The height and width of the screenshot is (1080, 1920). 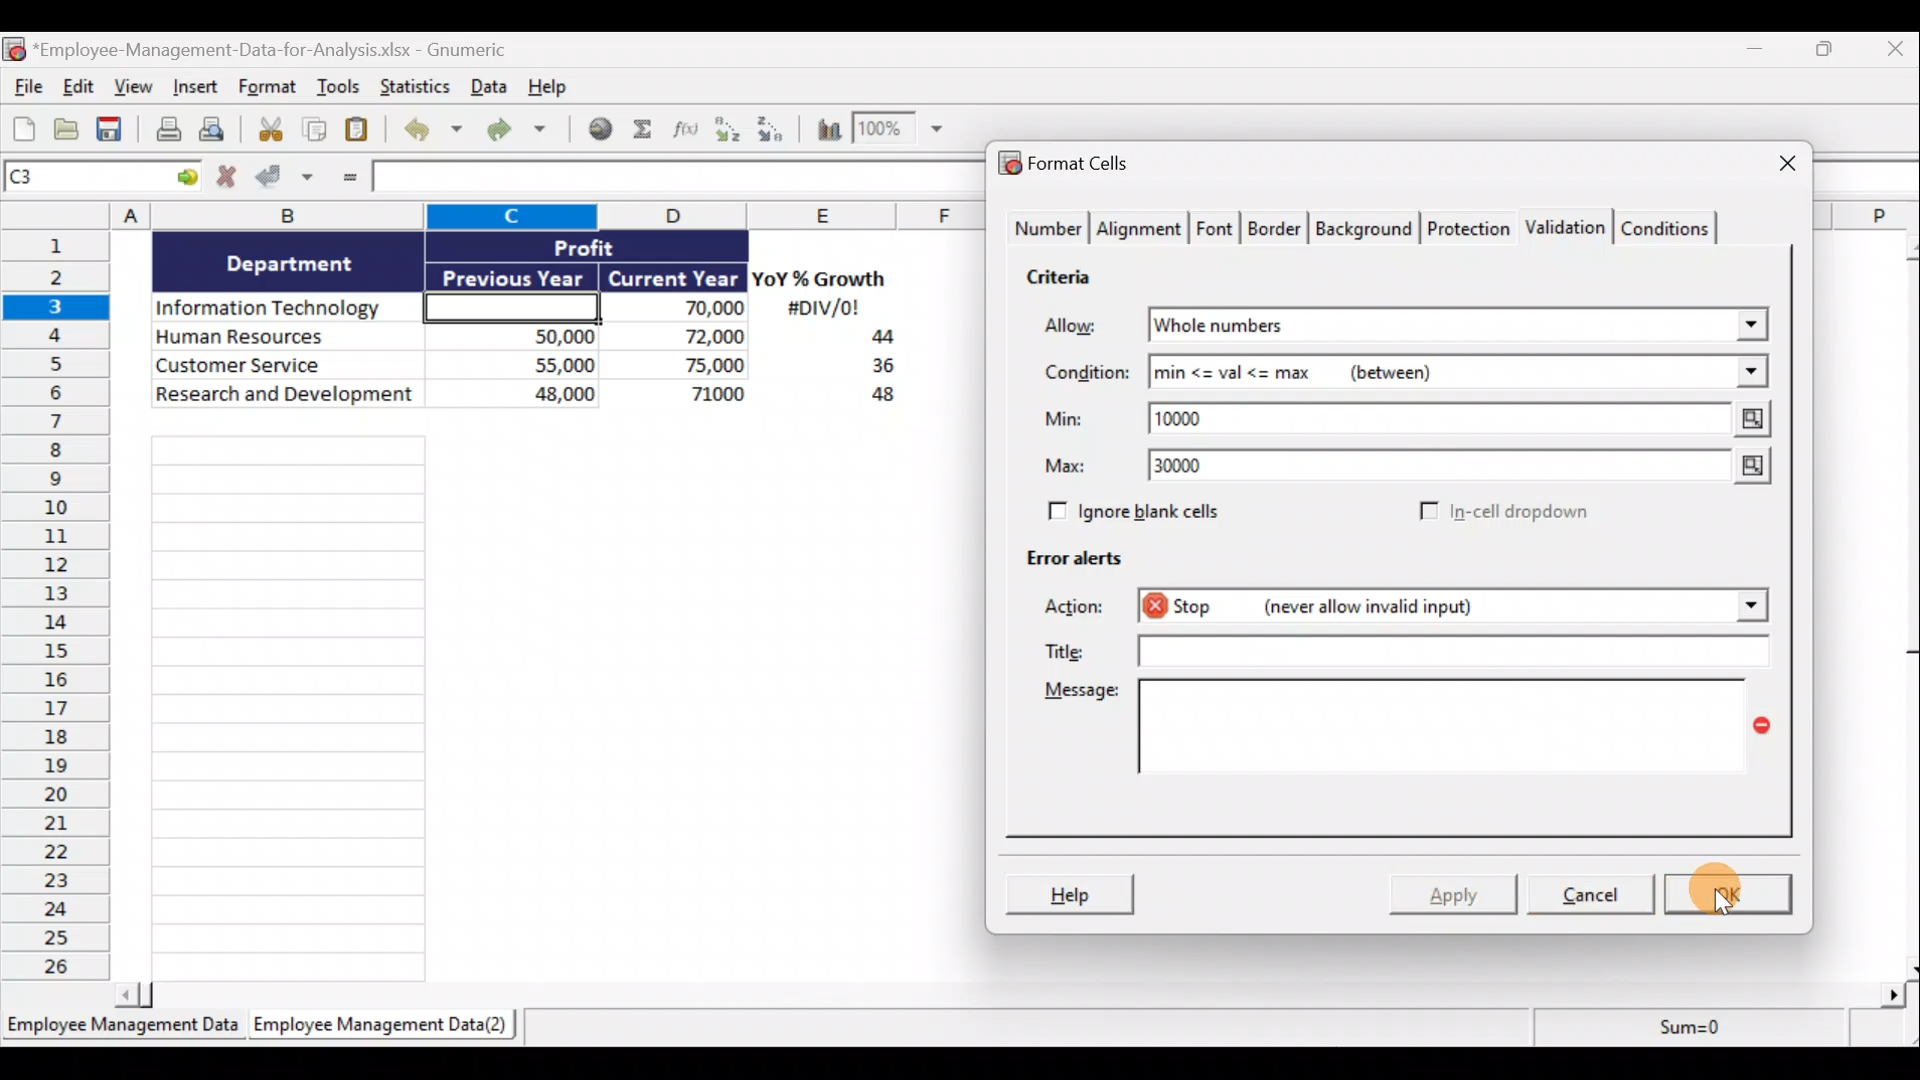 What do you see at coordinates (1073, 892) in the screenshot?
I see `Help` at bounding box center [1073, 892].